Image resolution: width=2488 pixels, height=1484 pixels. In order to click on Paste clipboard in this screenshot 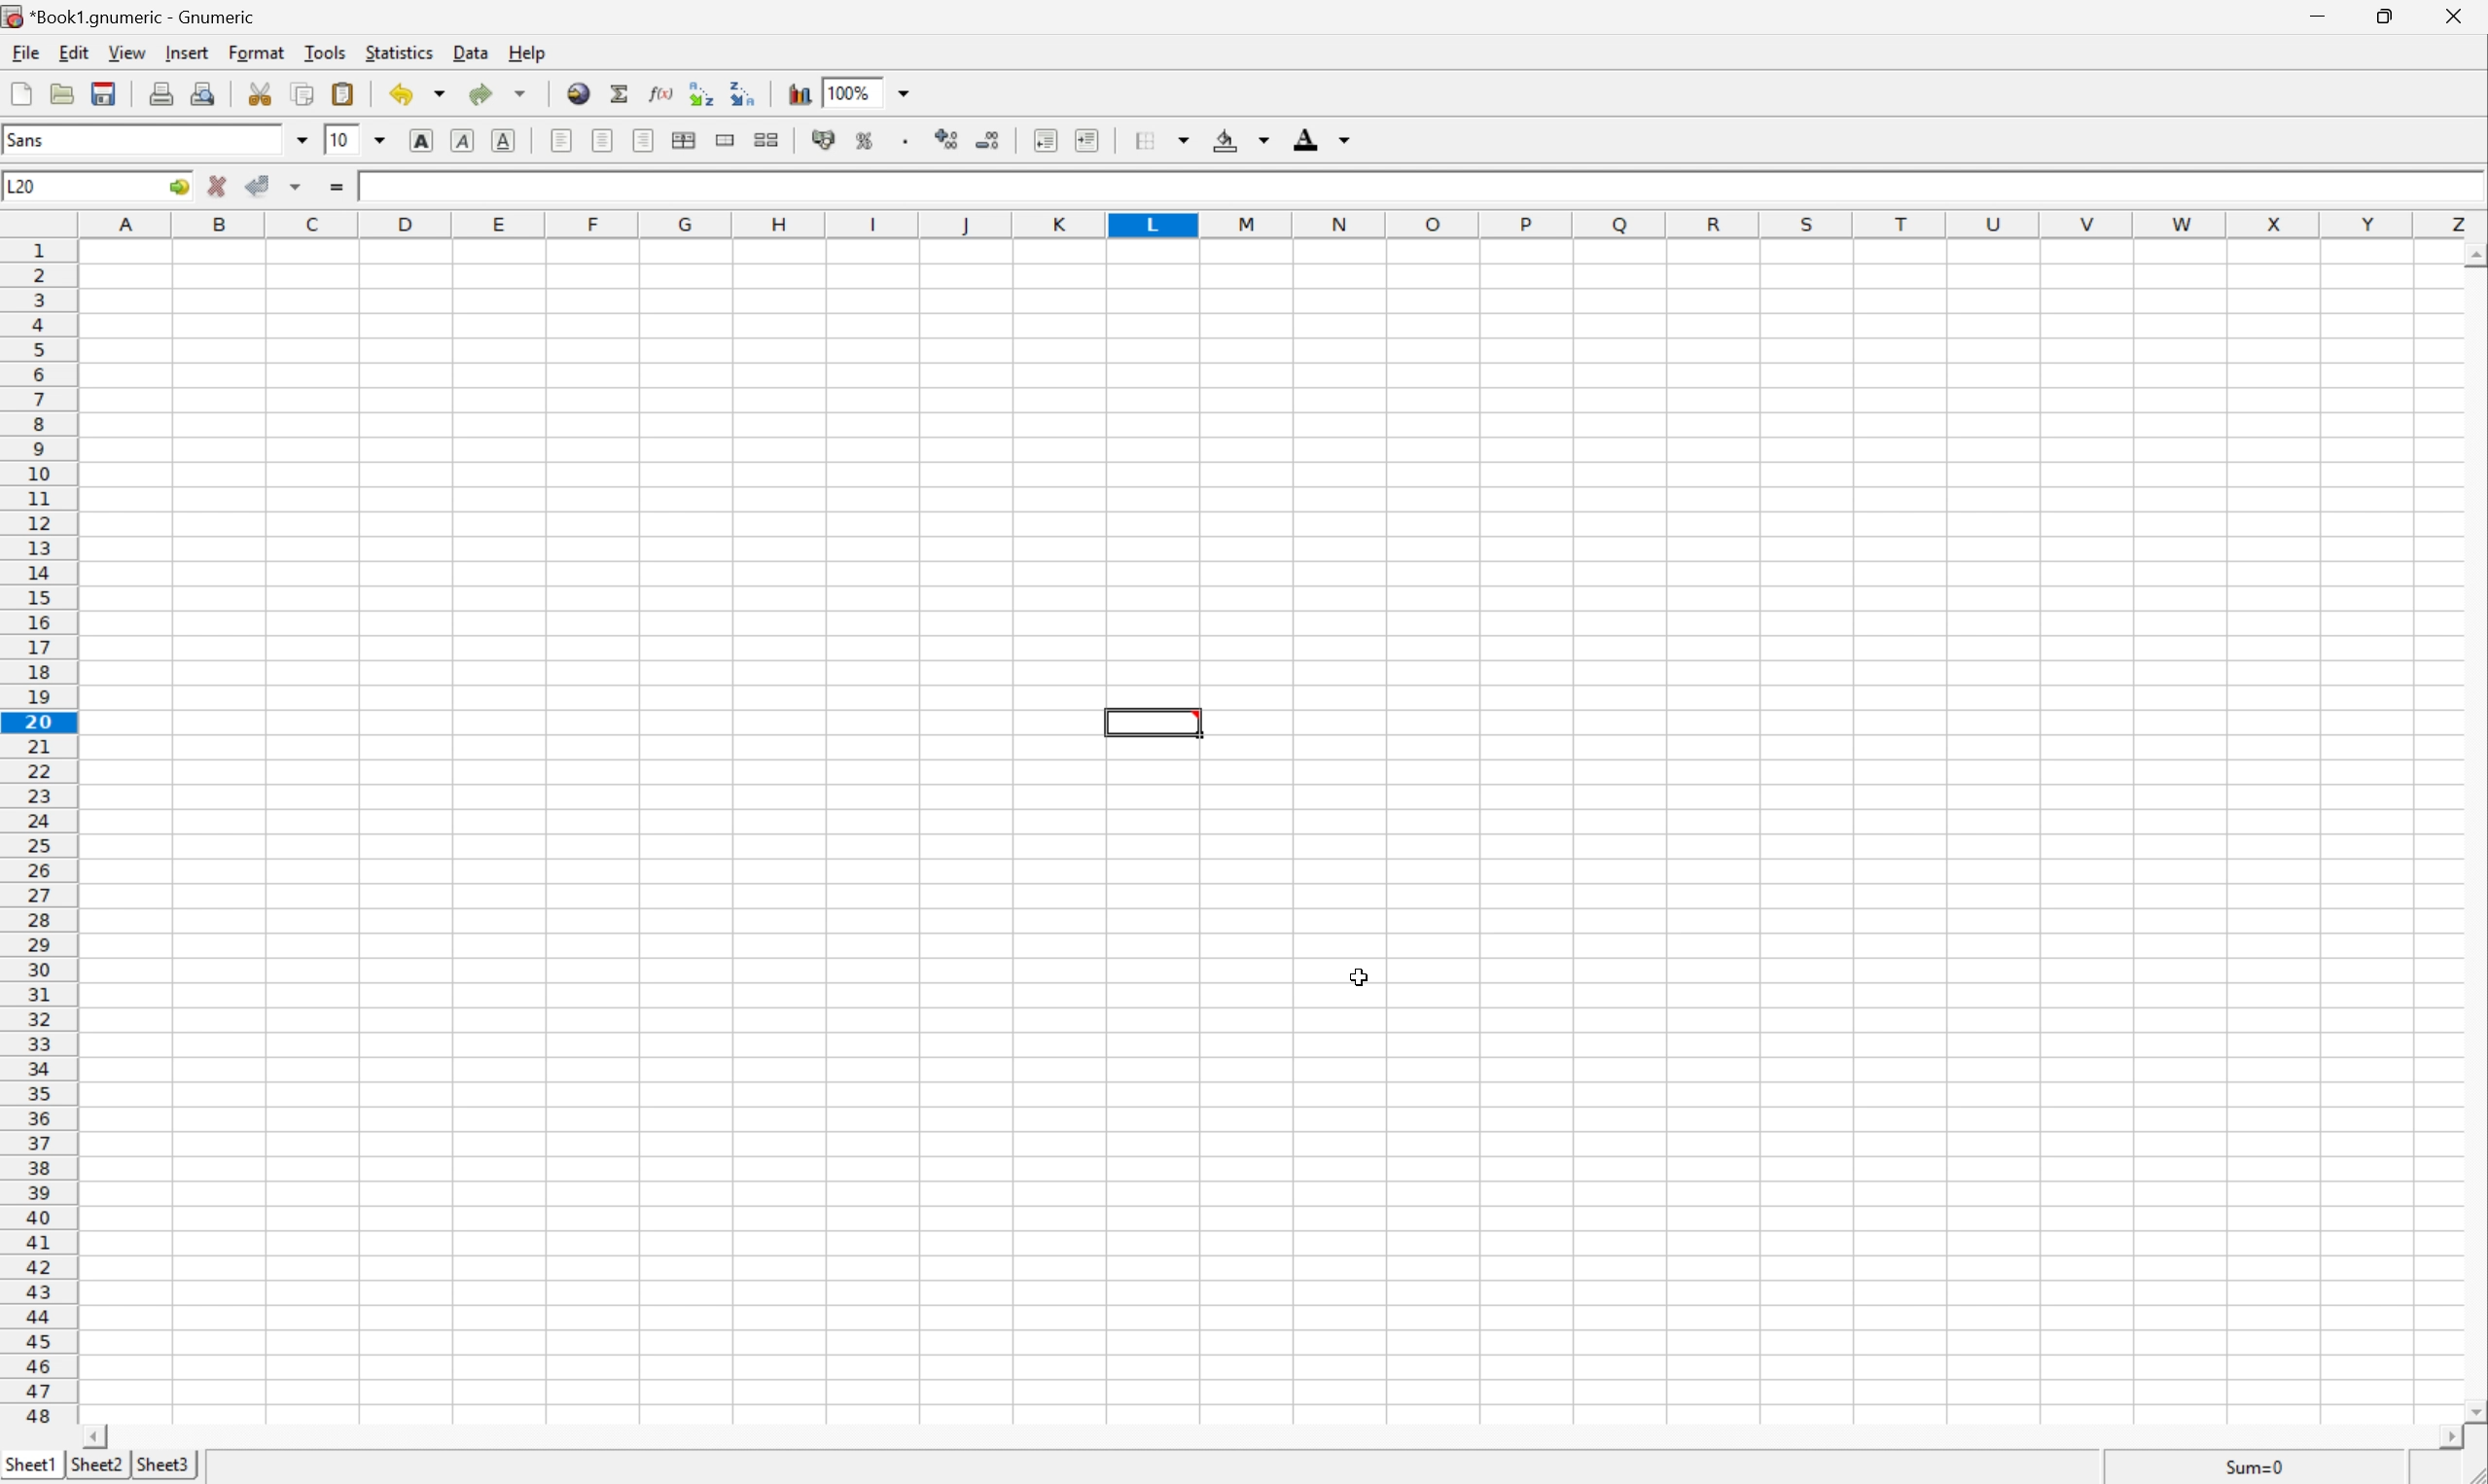, I will do `click(345, 93)`.